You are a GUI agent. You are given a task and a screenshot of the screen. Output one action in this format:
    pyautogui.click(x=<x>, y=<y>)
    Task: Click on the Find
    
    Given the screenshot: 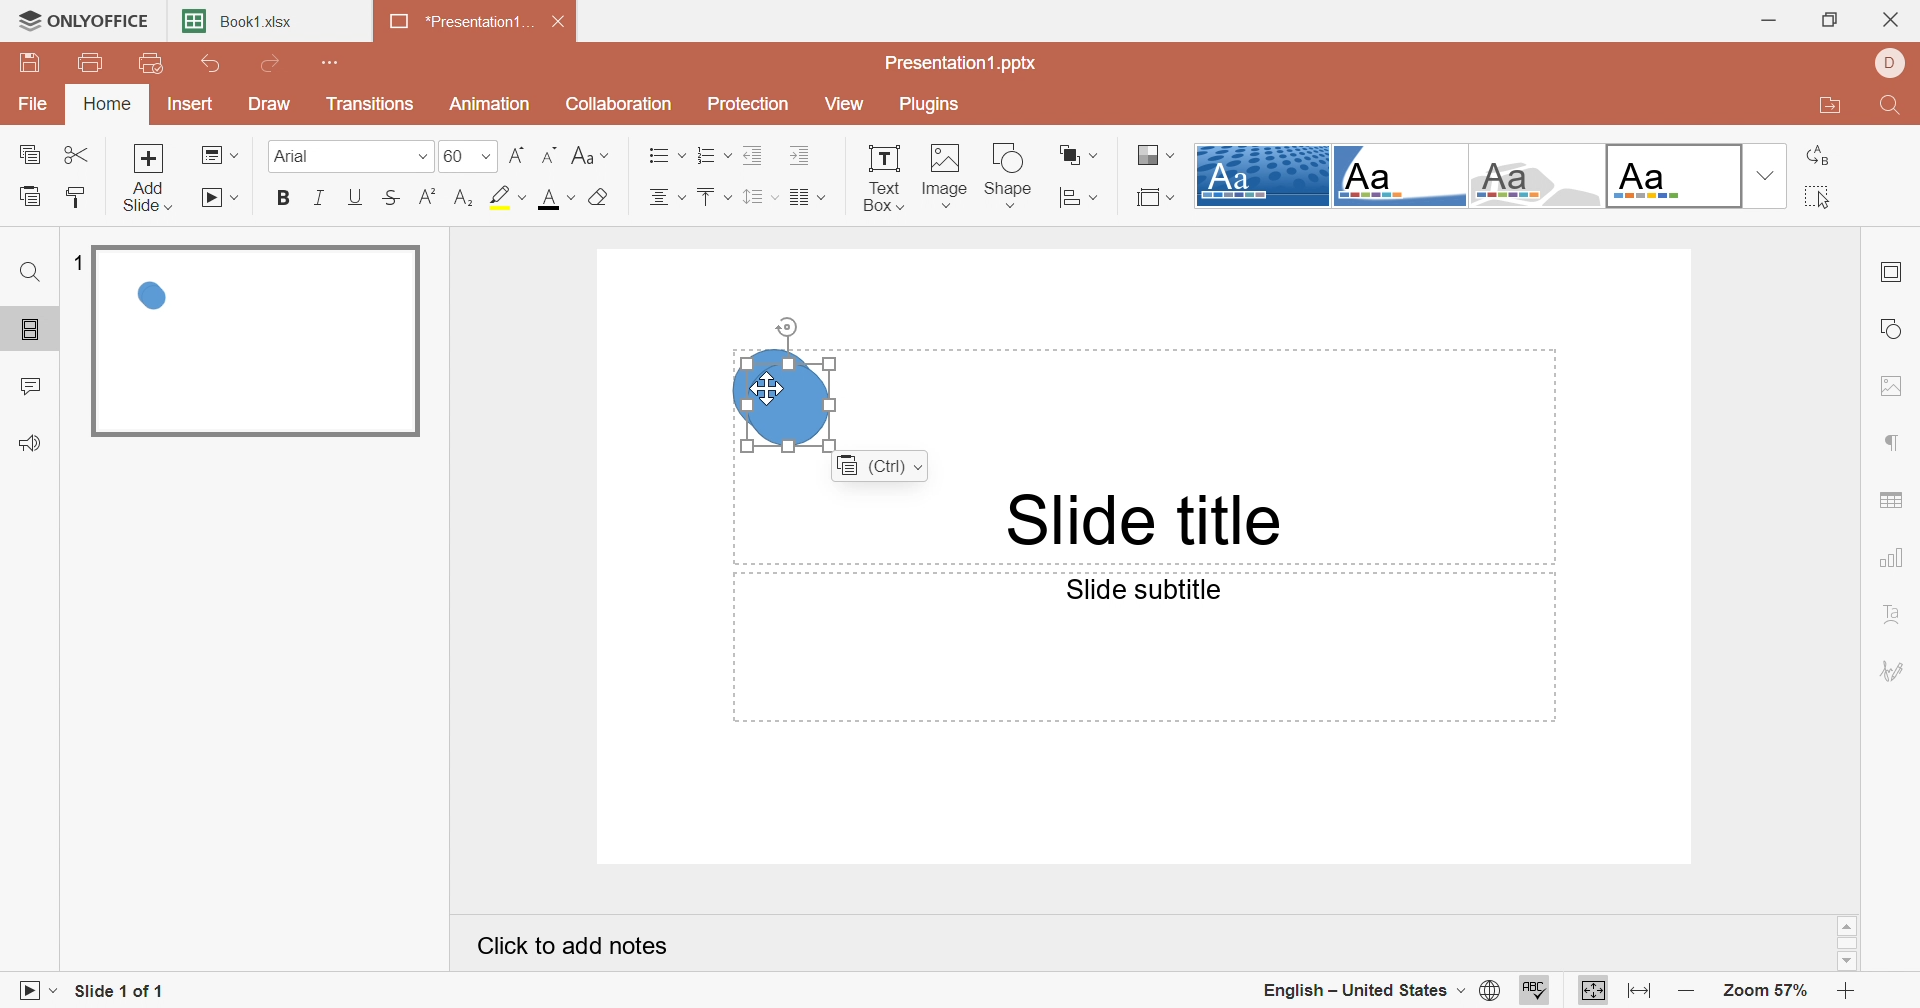 What is the action you would take?
    pyautogui.click(x=31, y=276)
    